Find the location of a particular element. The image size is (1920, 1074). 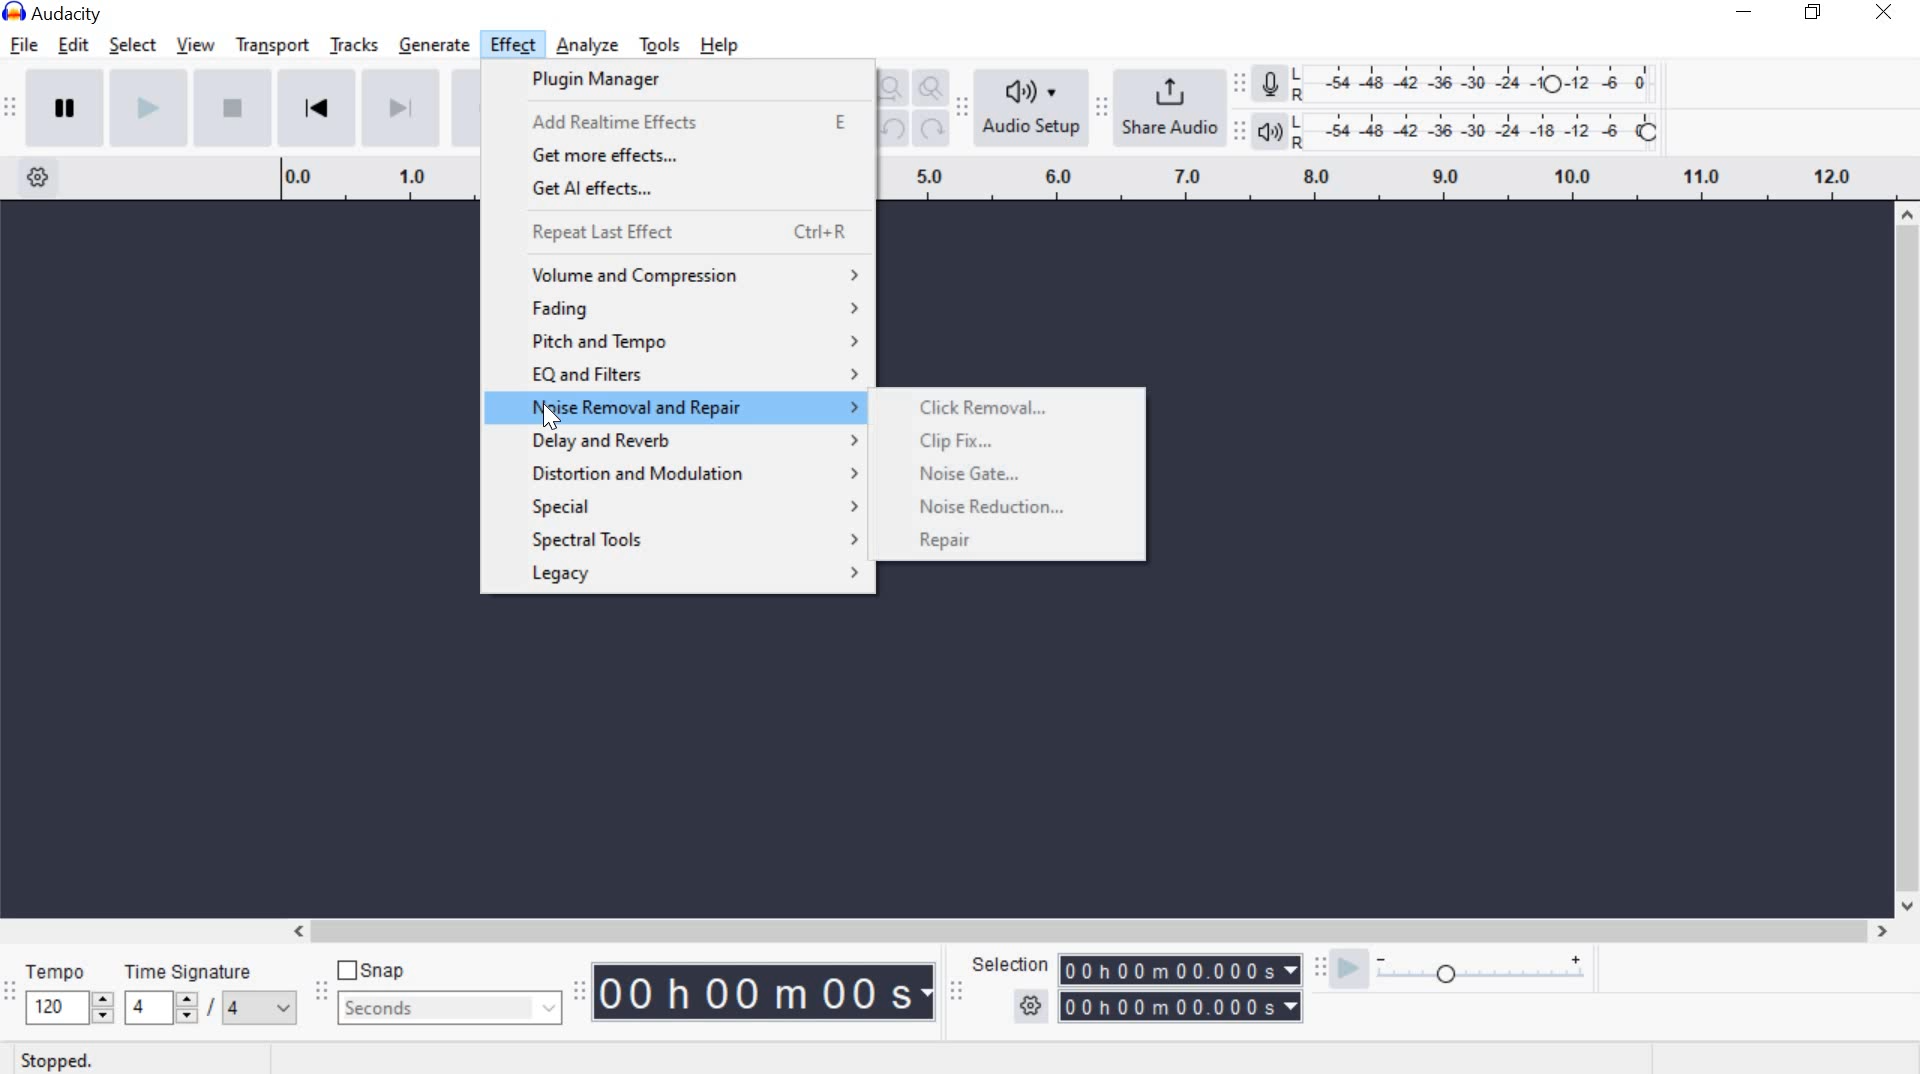

add Realtime effects is located at coordinates (691, 121).